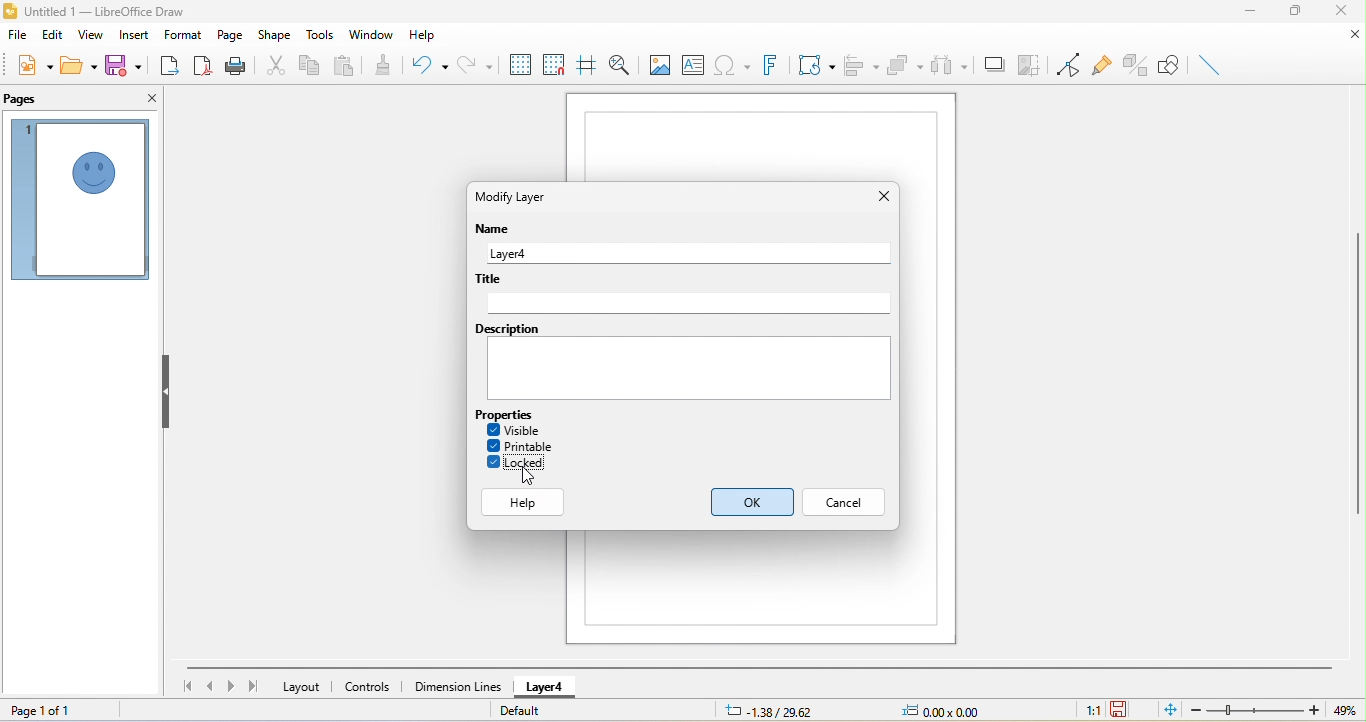 This screenshot has height=722, width=1366. What do you see at coordinates (524, 480) in the screenshot?
I see `cursor movement` at bounding box center [524, 480].